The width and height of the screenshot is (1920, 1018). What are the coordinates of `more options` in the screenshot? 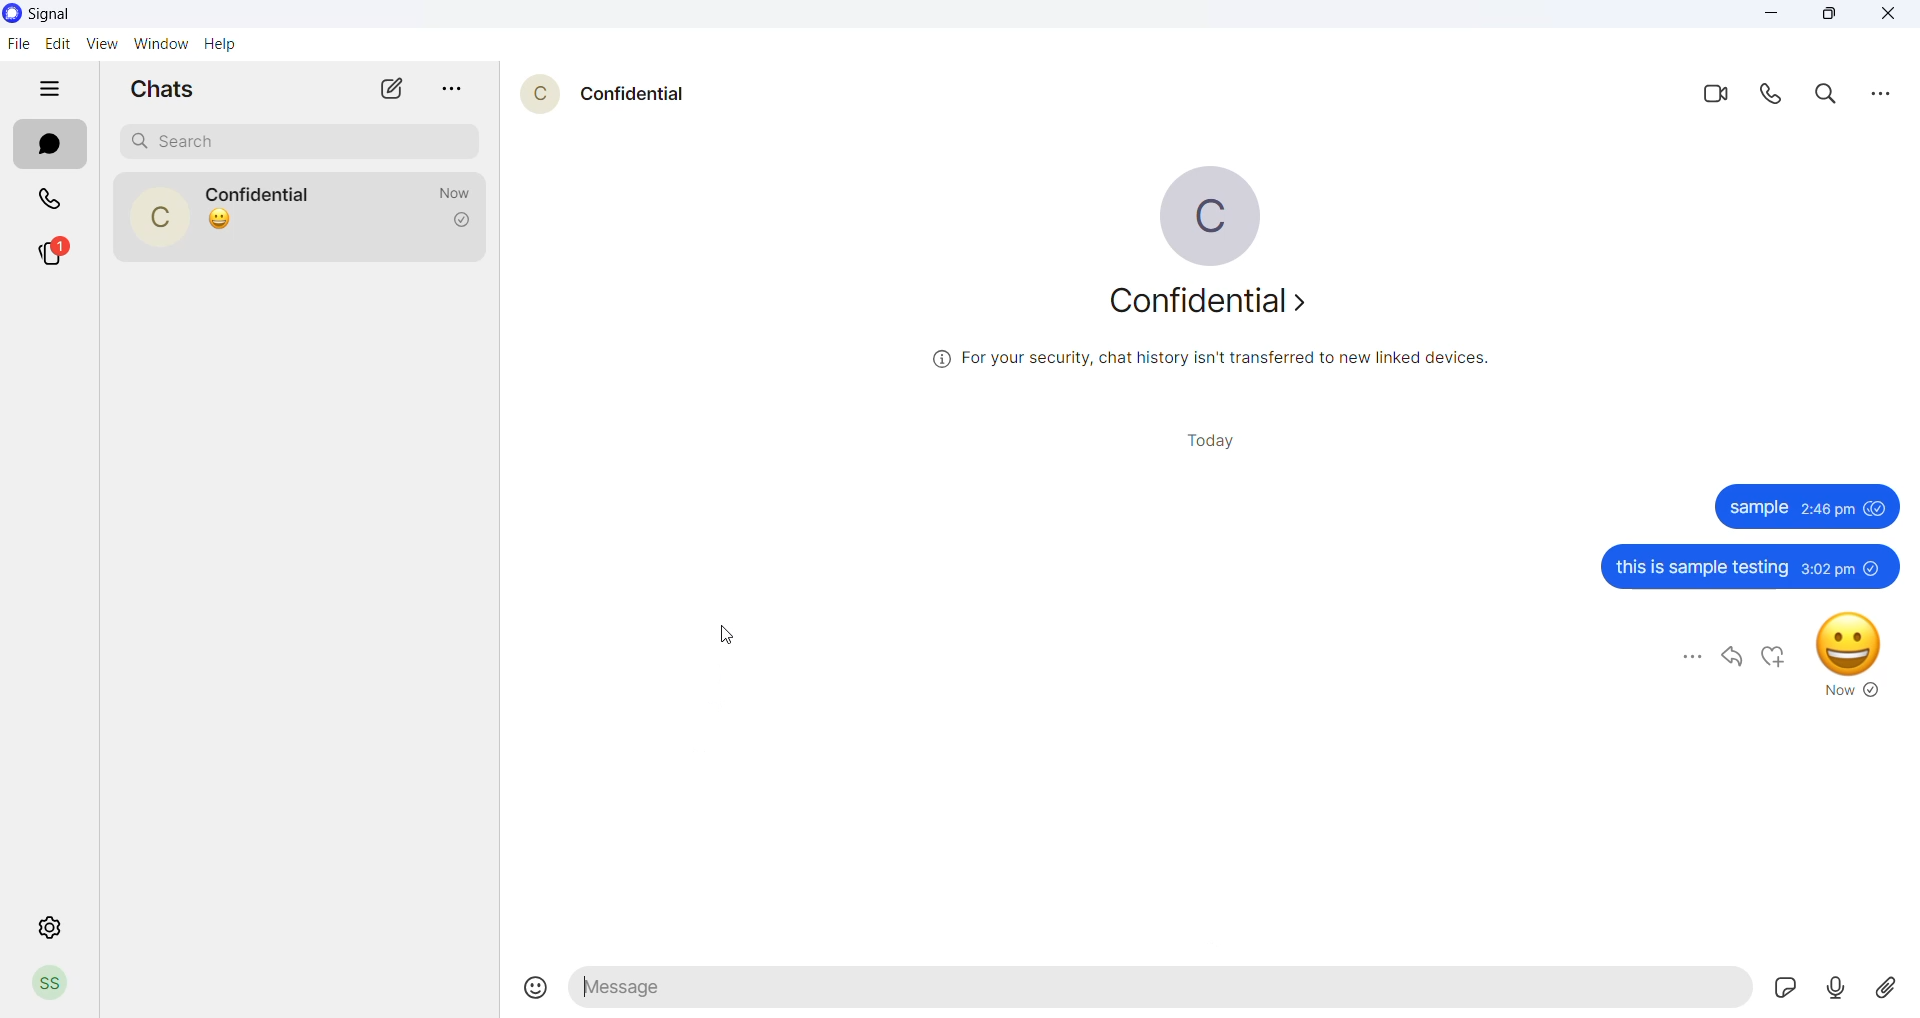 It's located at (455, 89).